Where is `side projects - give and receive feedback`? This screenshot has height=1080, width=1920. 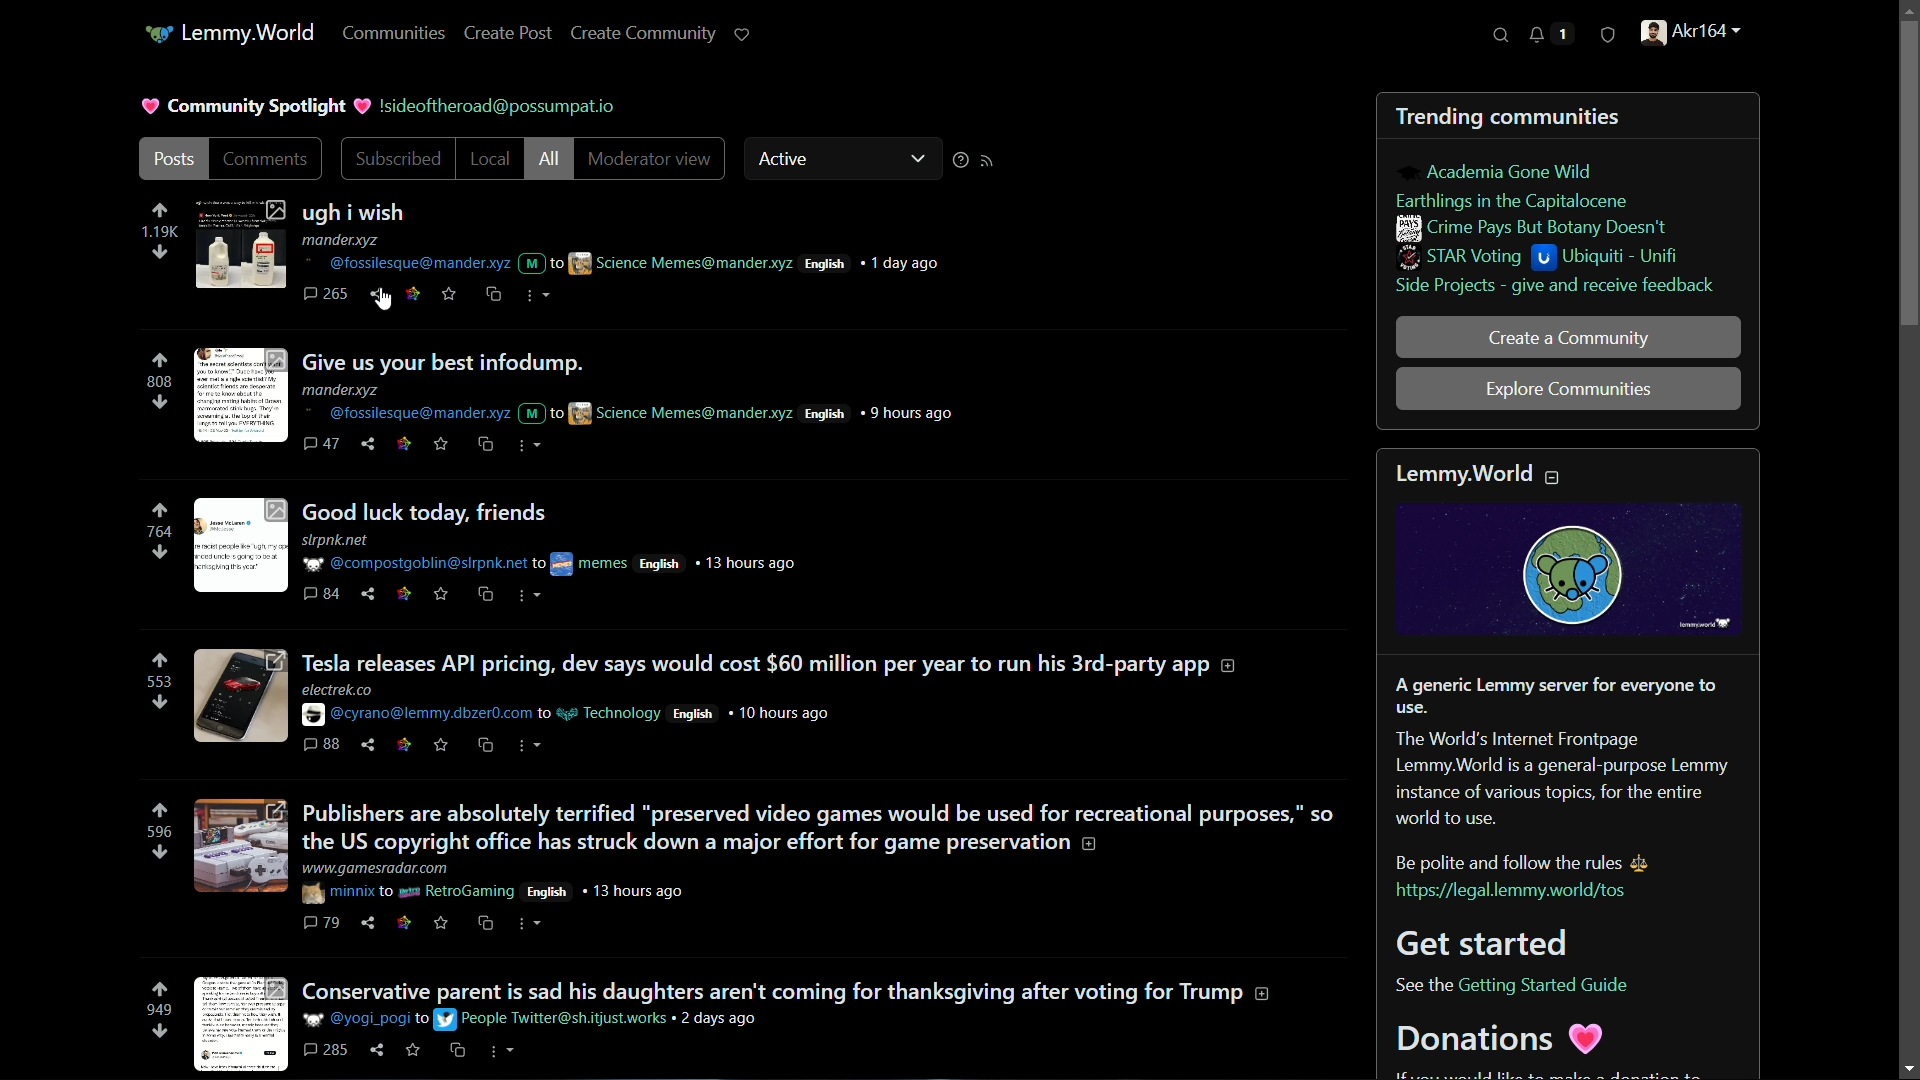
side projects - give and receive feedback is located at coordinates (1555, 288).